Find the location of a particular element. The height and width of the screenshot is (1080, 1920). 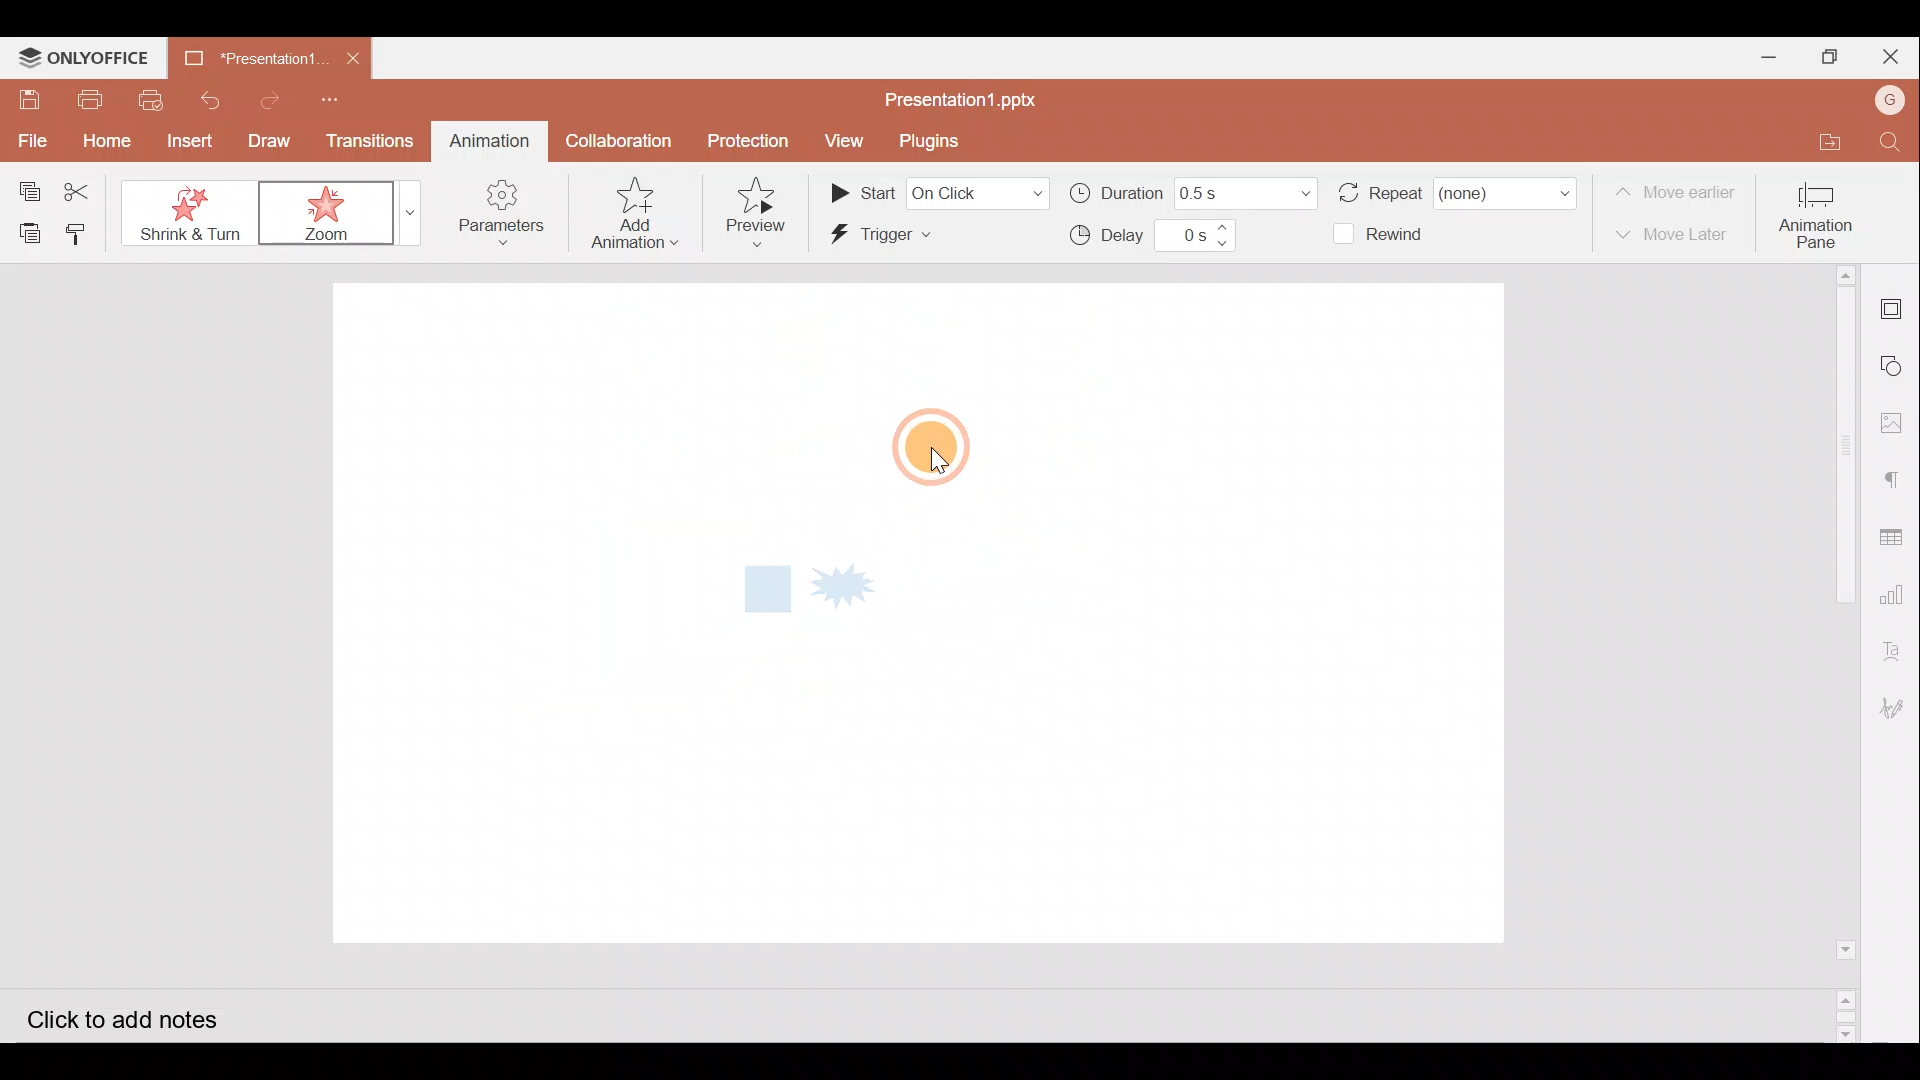

Find is located at coordinates (1890, 144).